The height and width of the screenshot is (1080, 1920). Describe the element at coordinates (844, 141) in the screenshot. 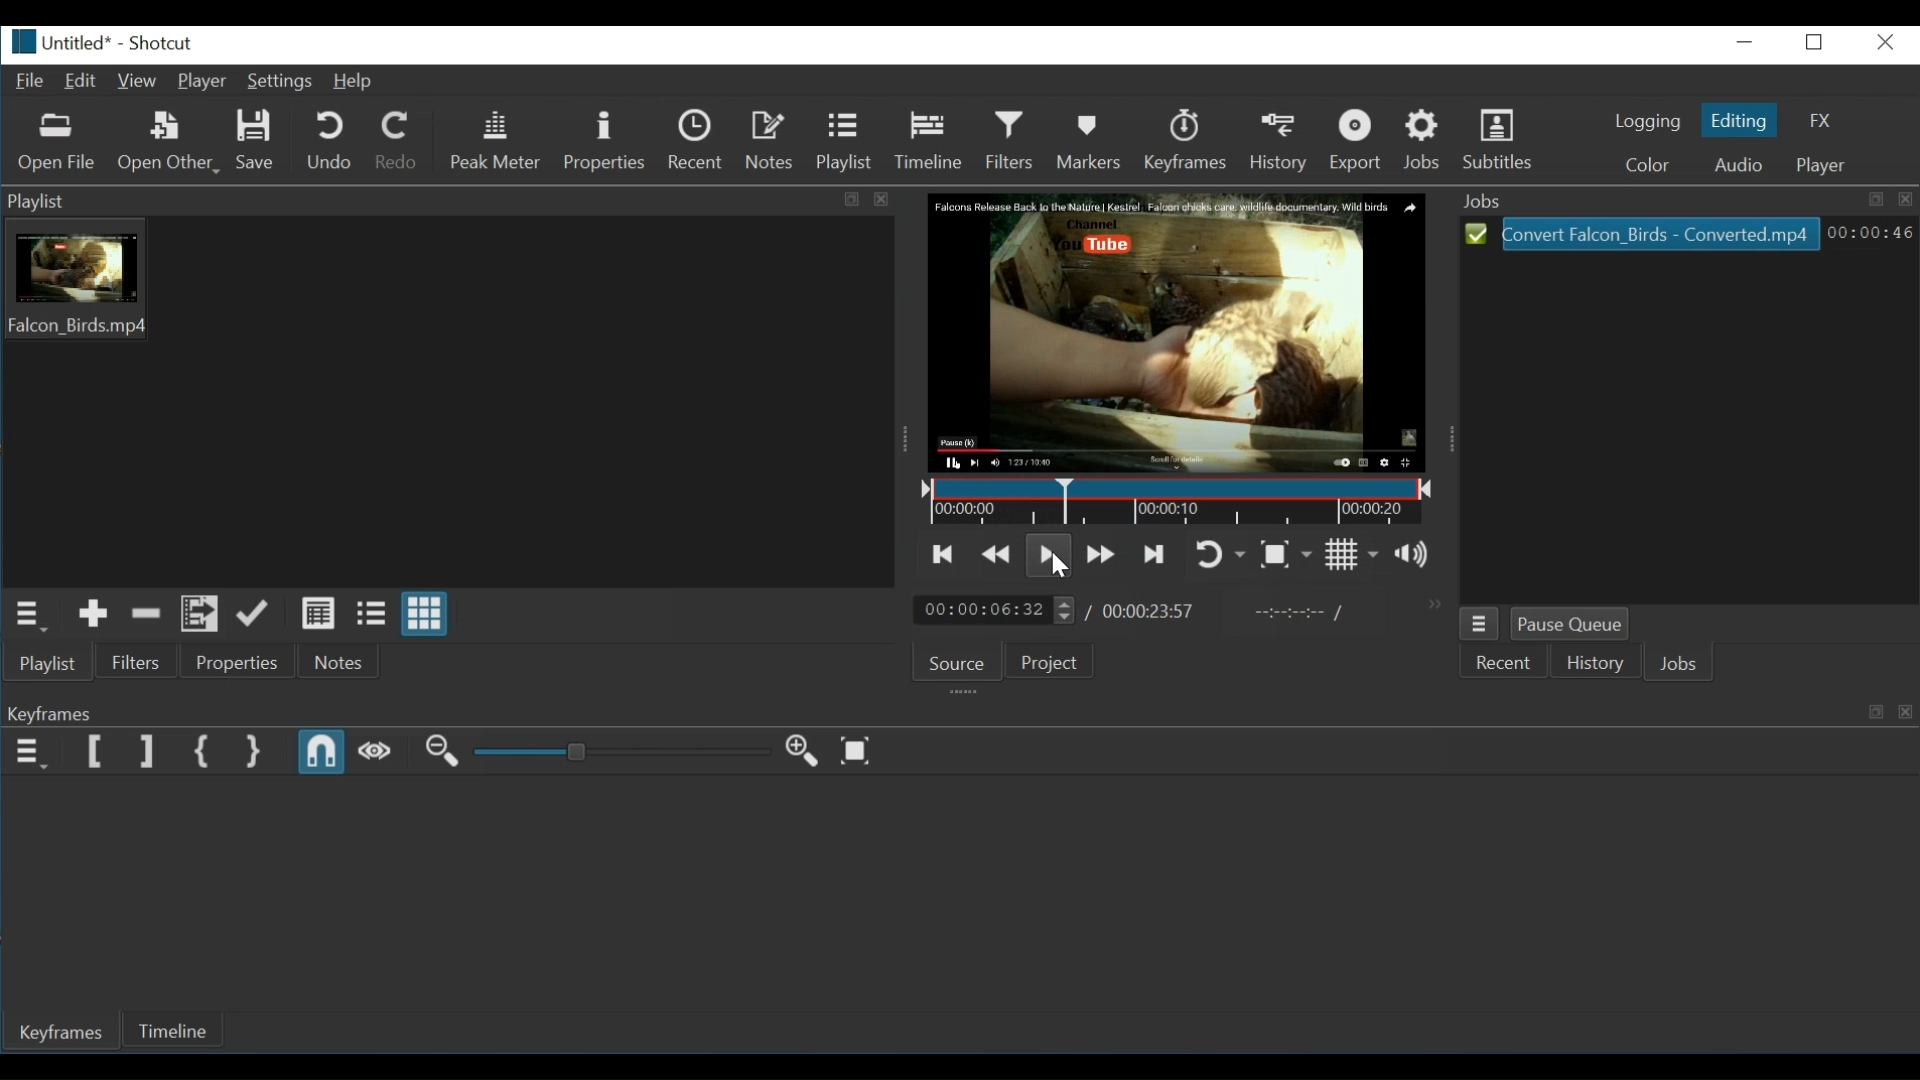

I see `Playlist` at that location.